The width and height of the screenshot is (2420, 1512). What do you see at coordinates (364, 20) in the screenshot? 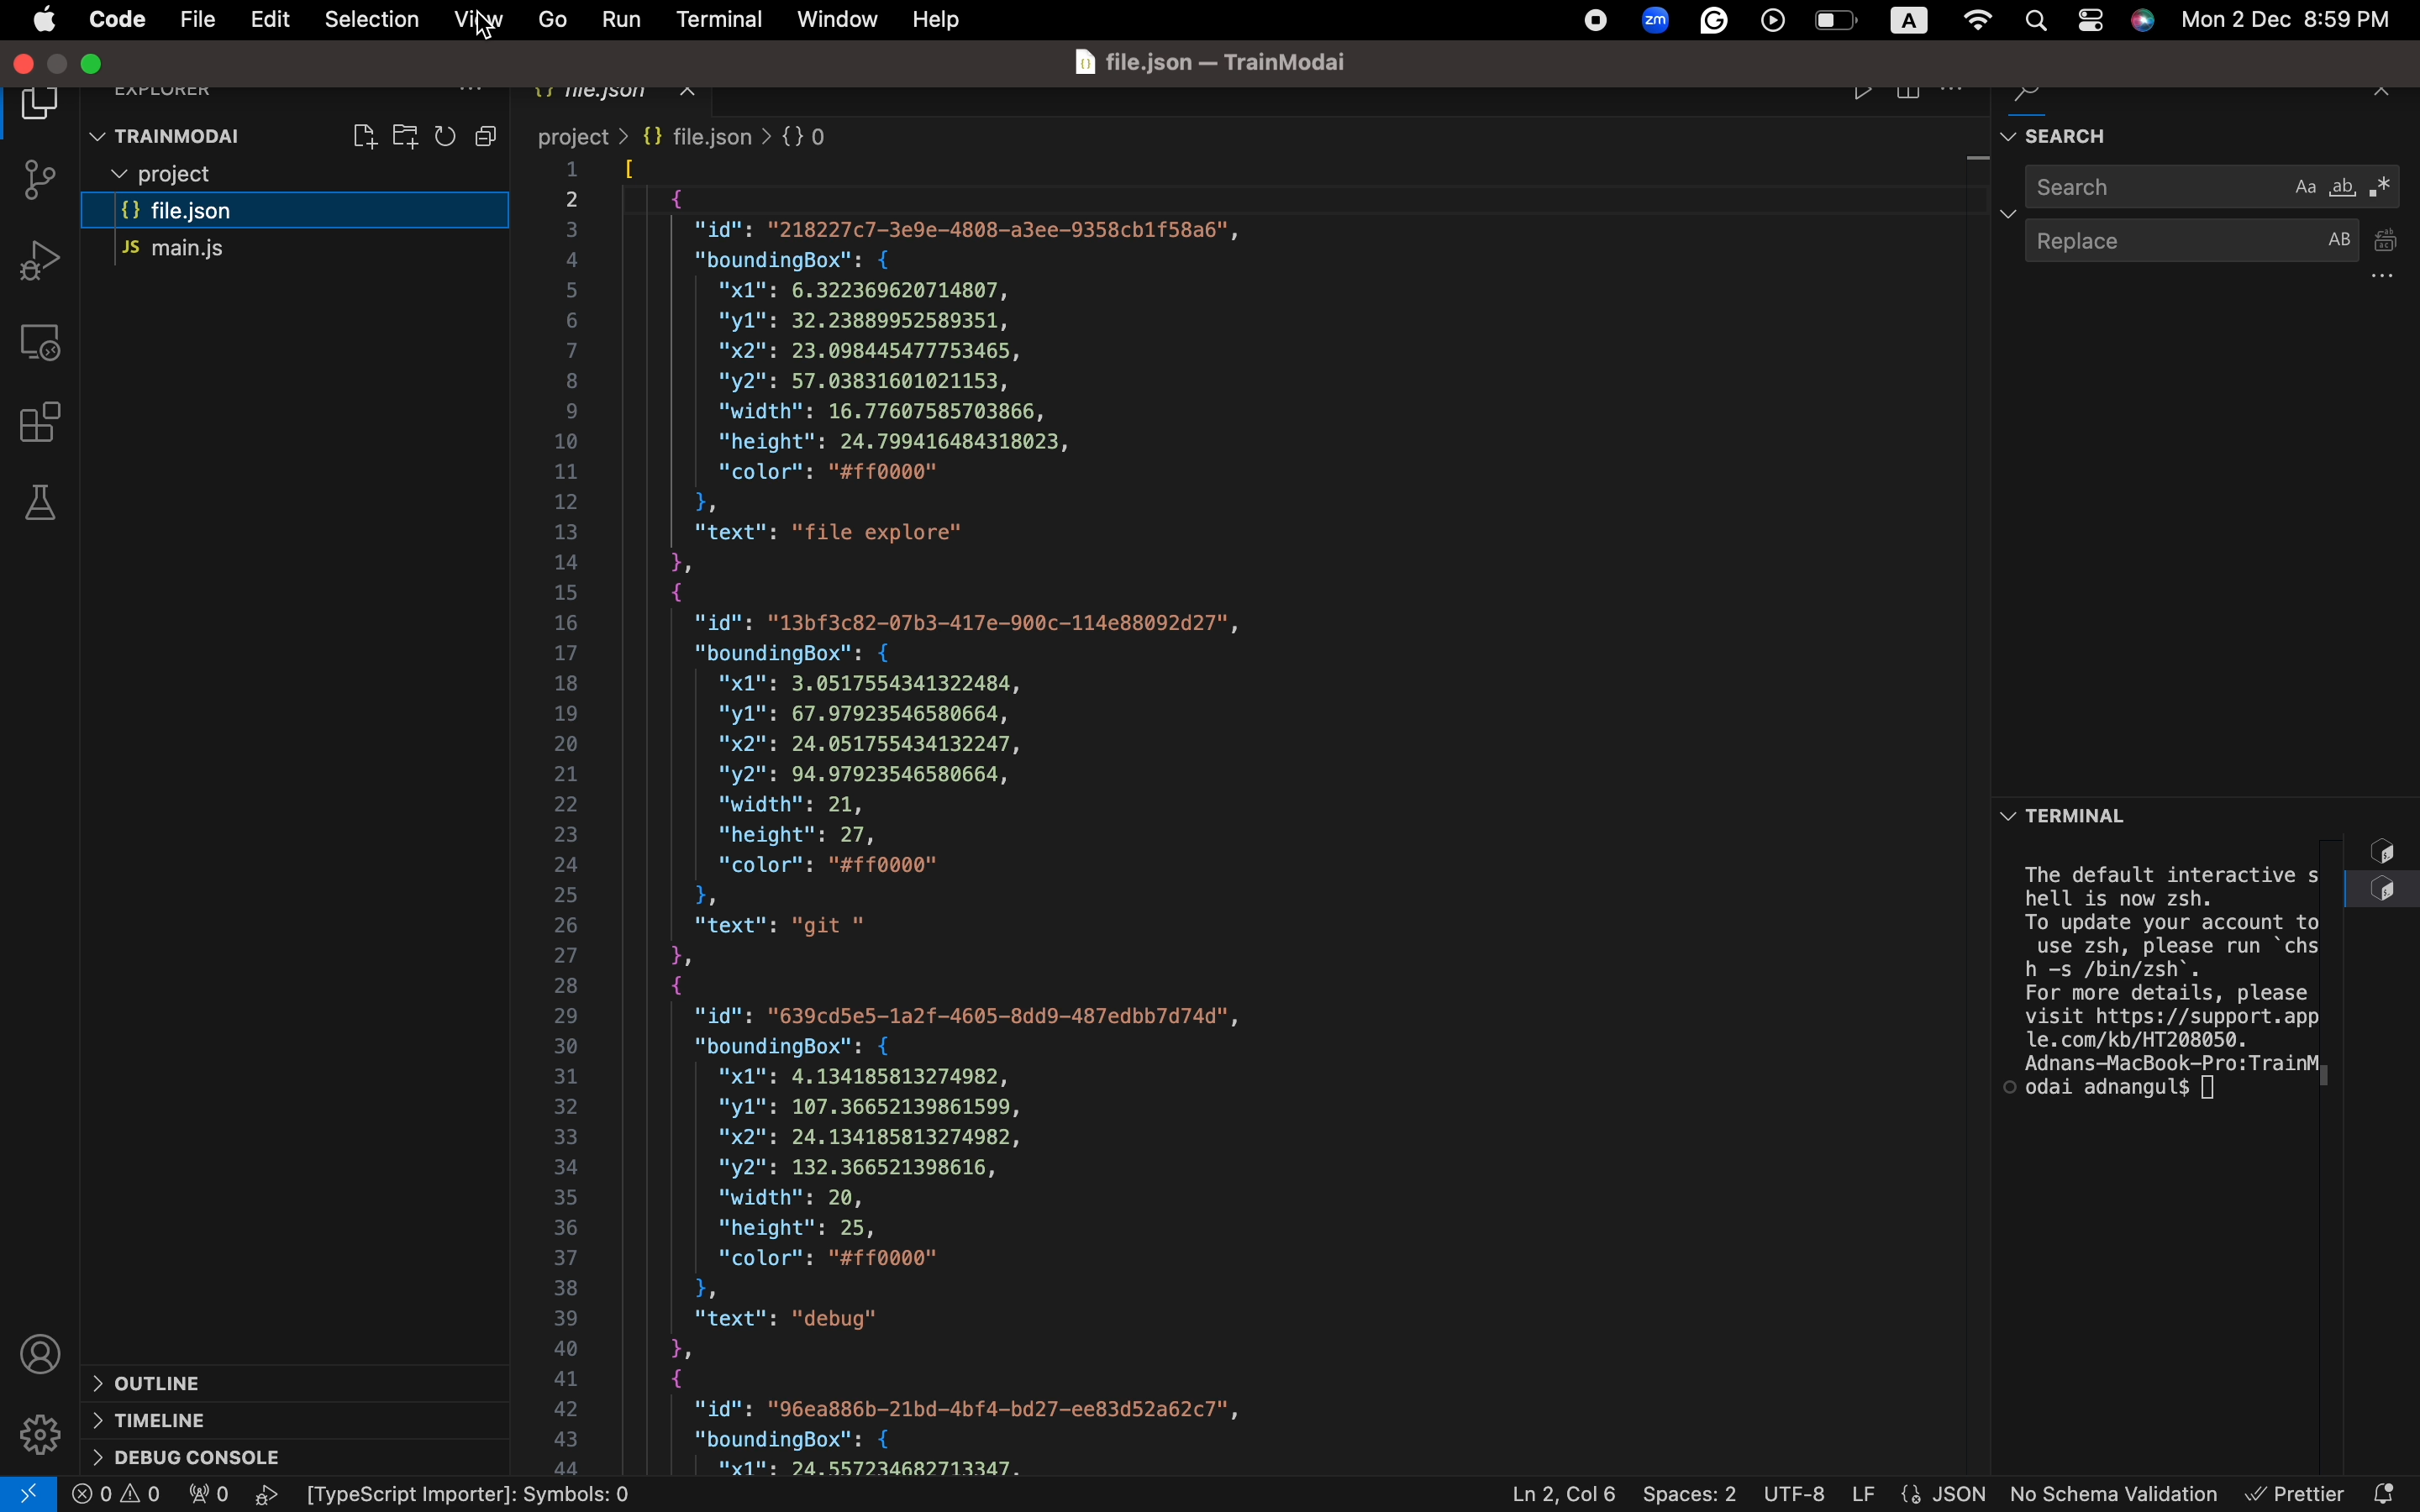
I see `selection` at bounding box center [364, 20].